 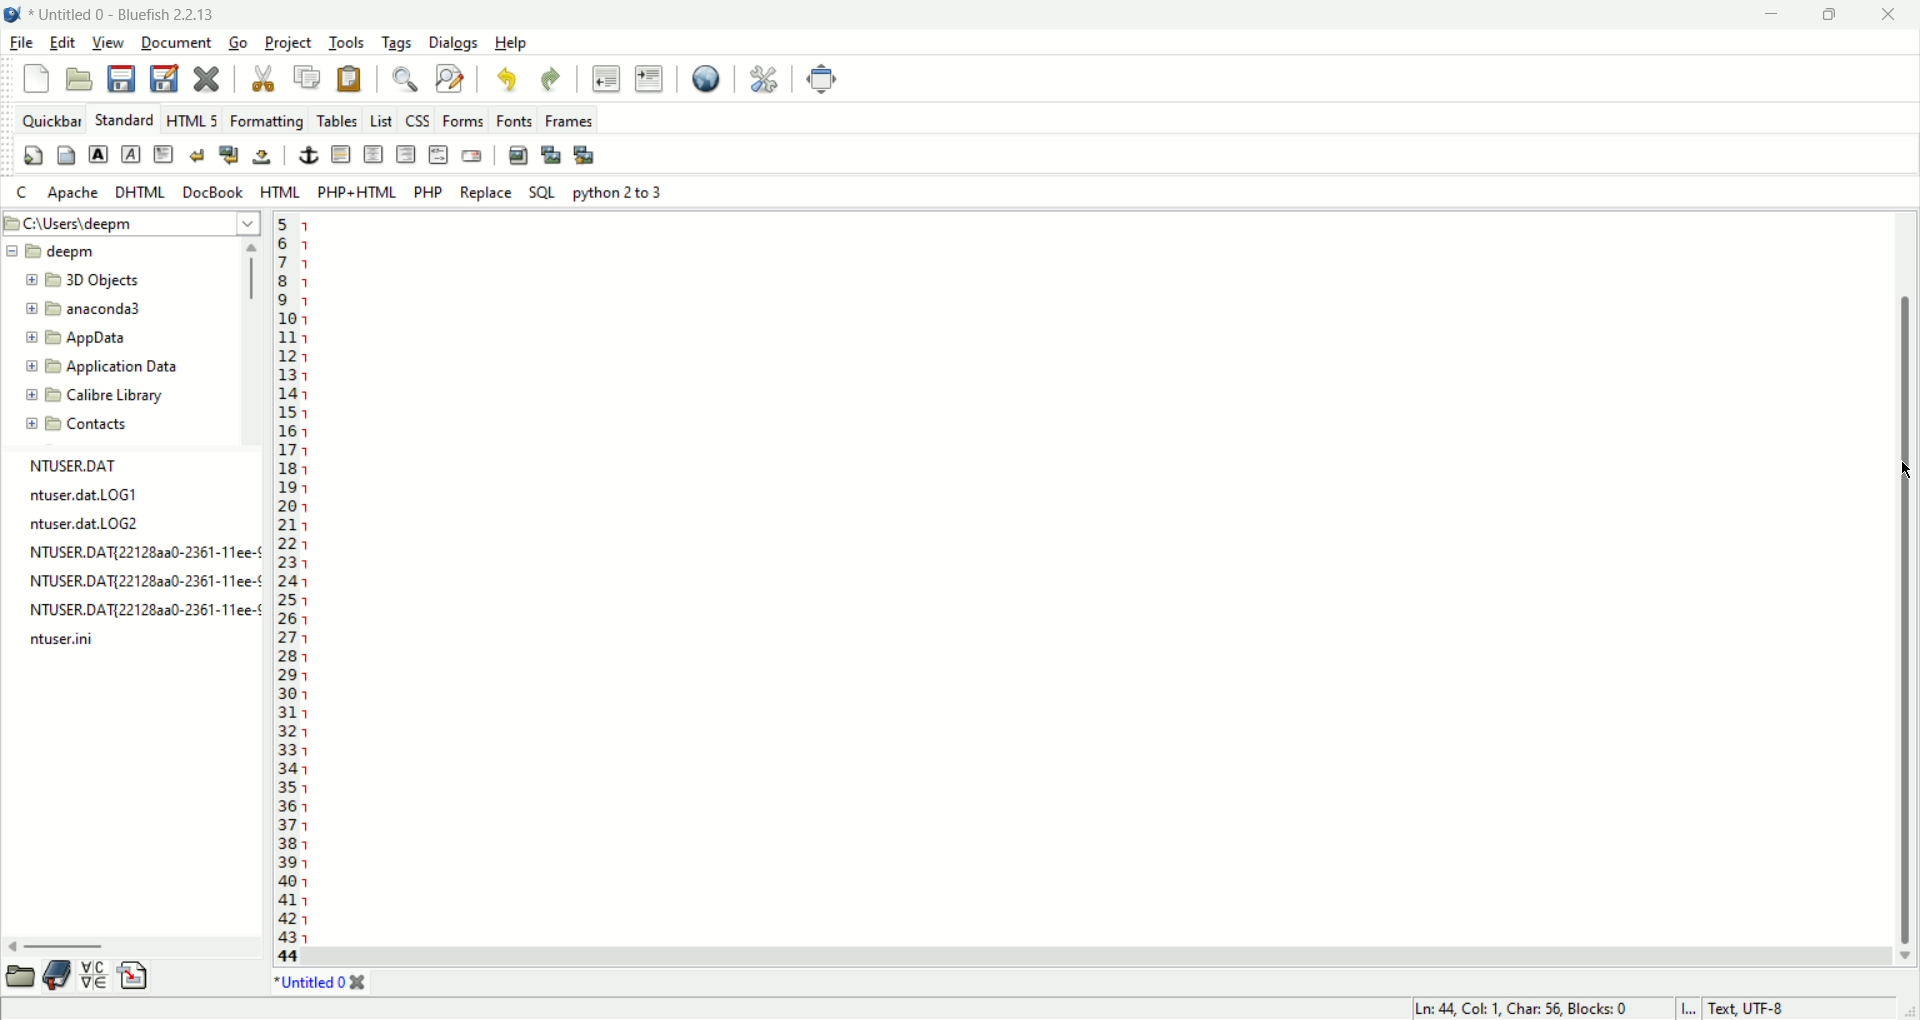 What do you see at coordinates (585, 154) in the screenshot?
I see `multi thumbnail` at bounding box center [585, 154].